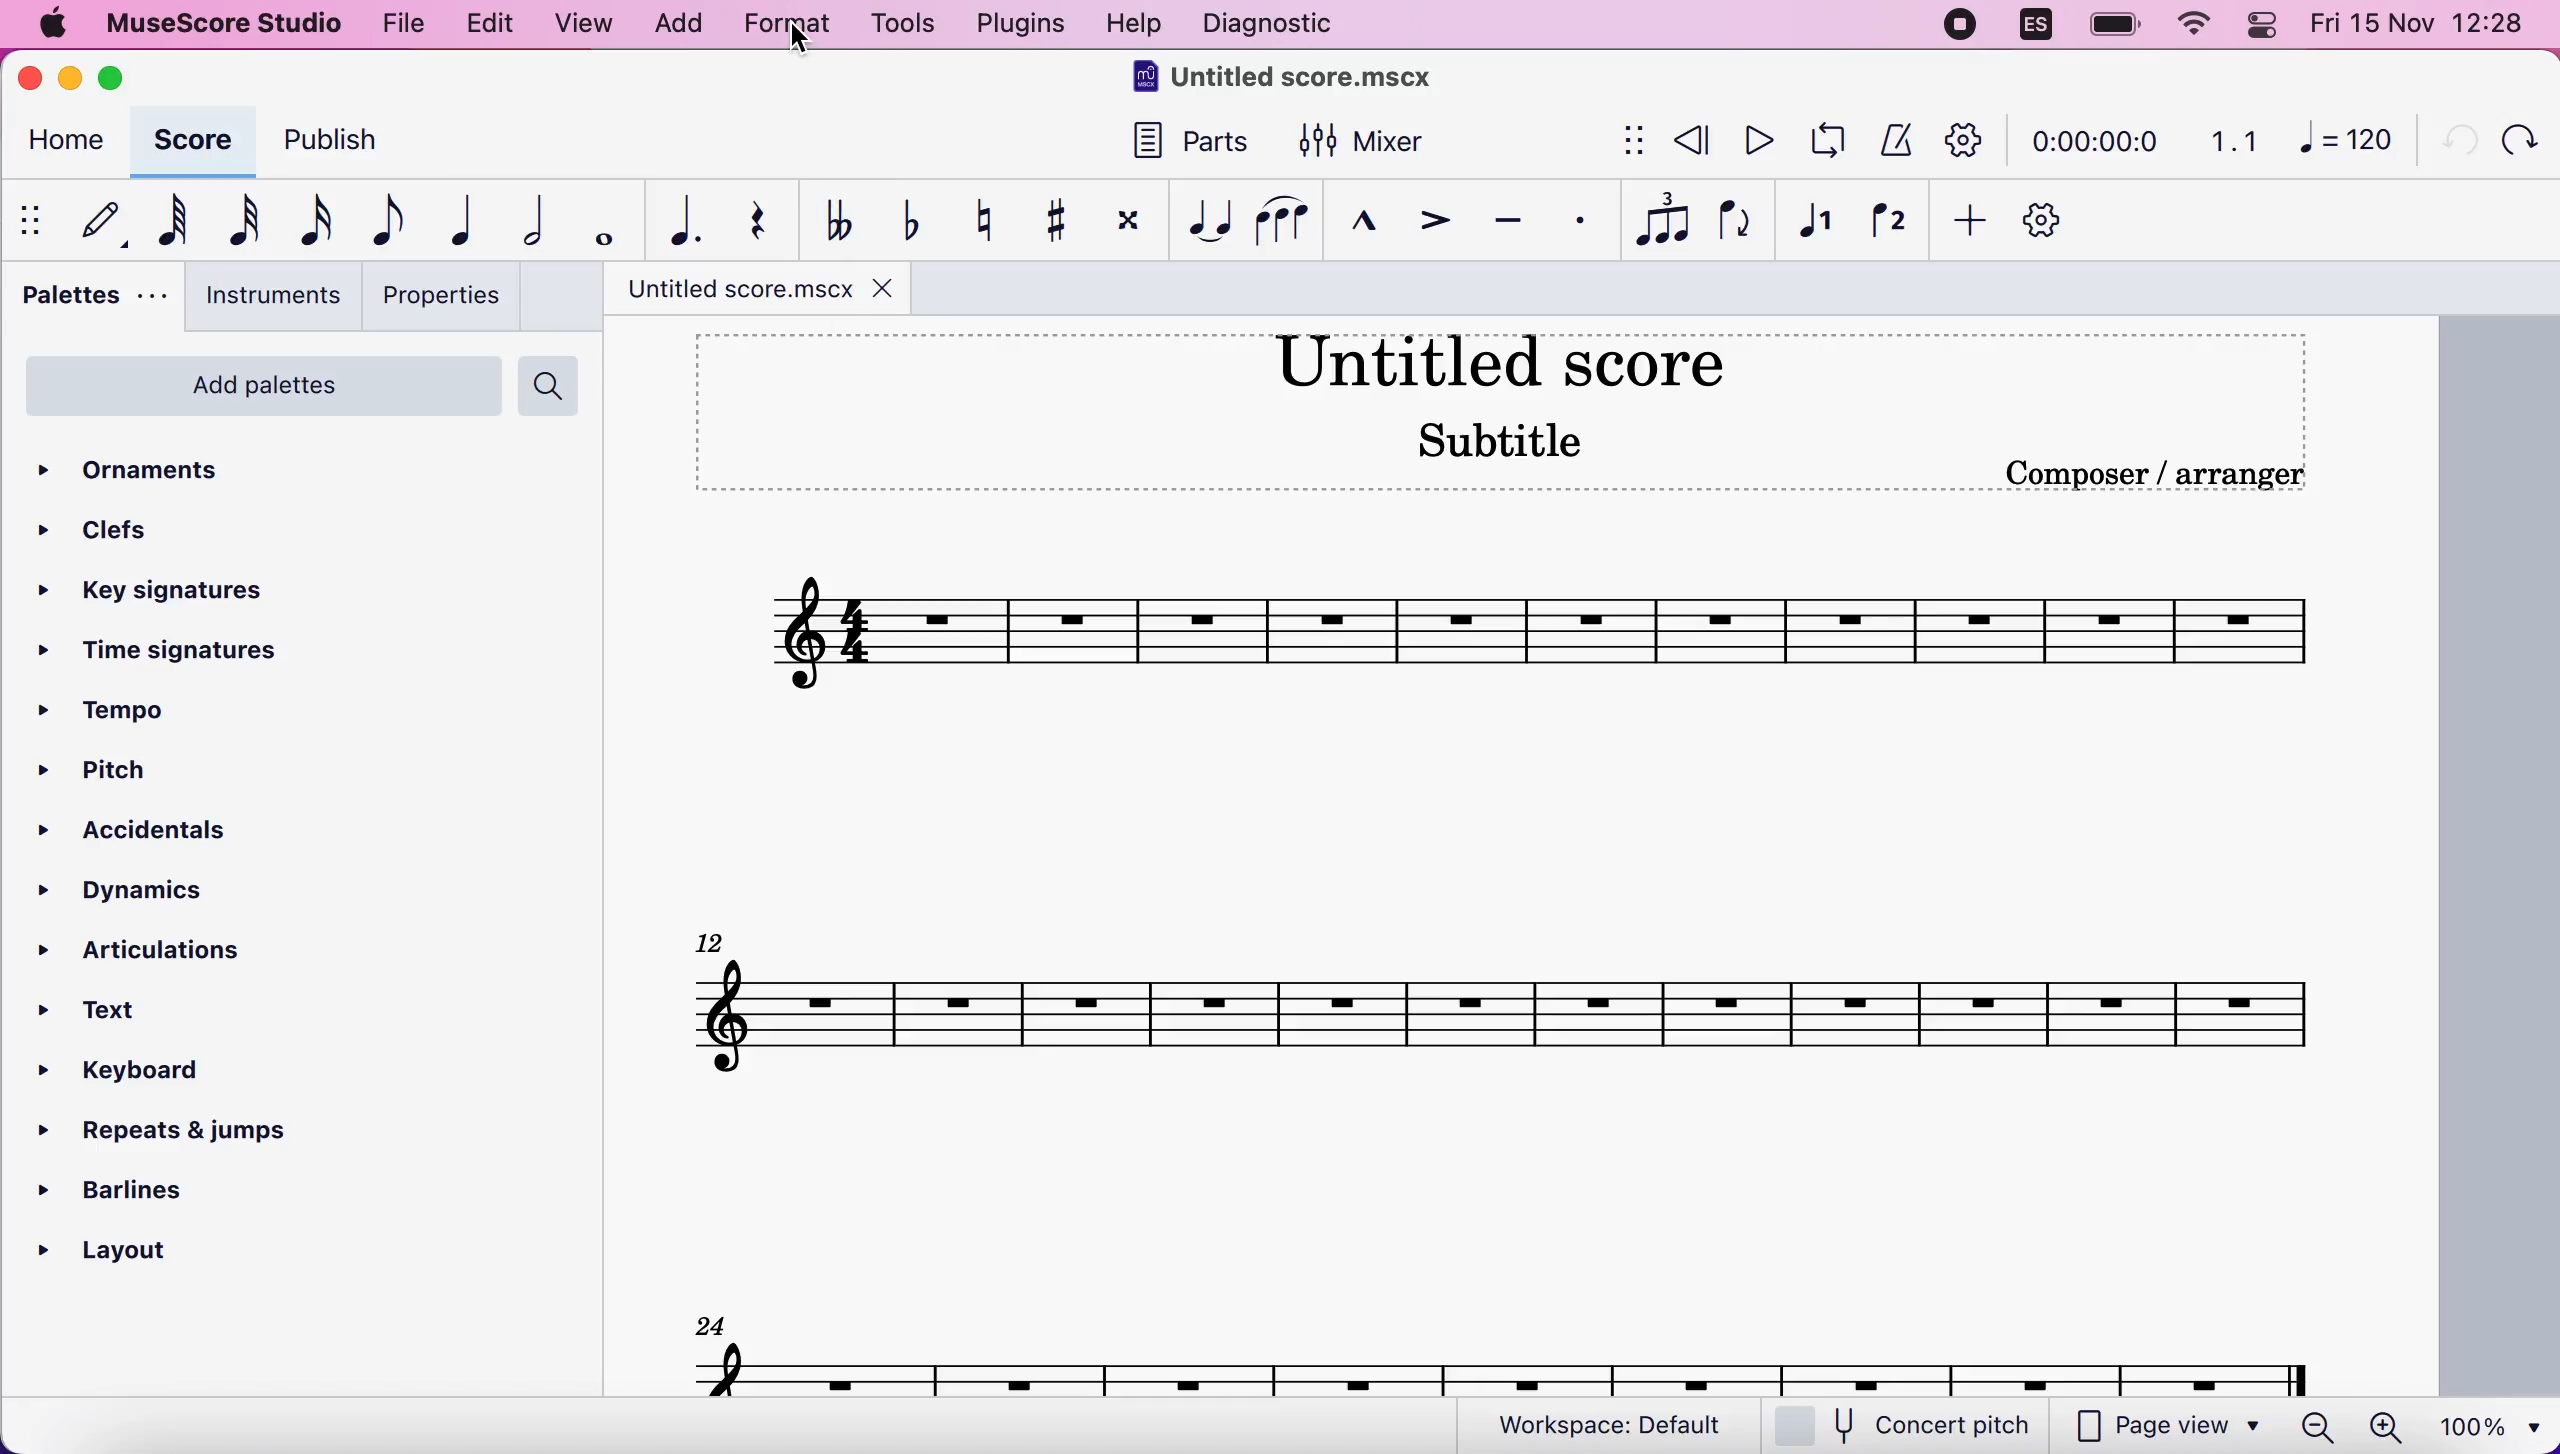 The height and width of the screenshot is (1454, 2560). Describe the element at coordinates (976, 220) in the screenshot. I see `toggle natural` at that location.